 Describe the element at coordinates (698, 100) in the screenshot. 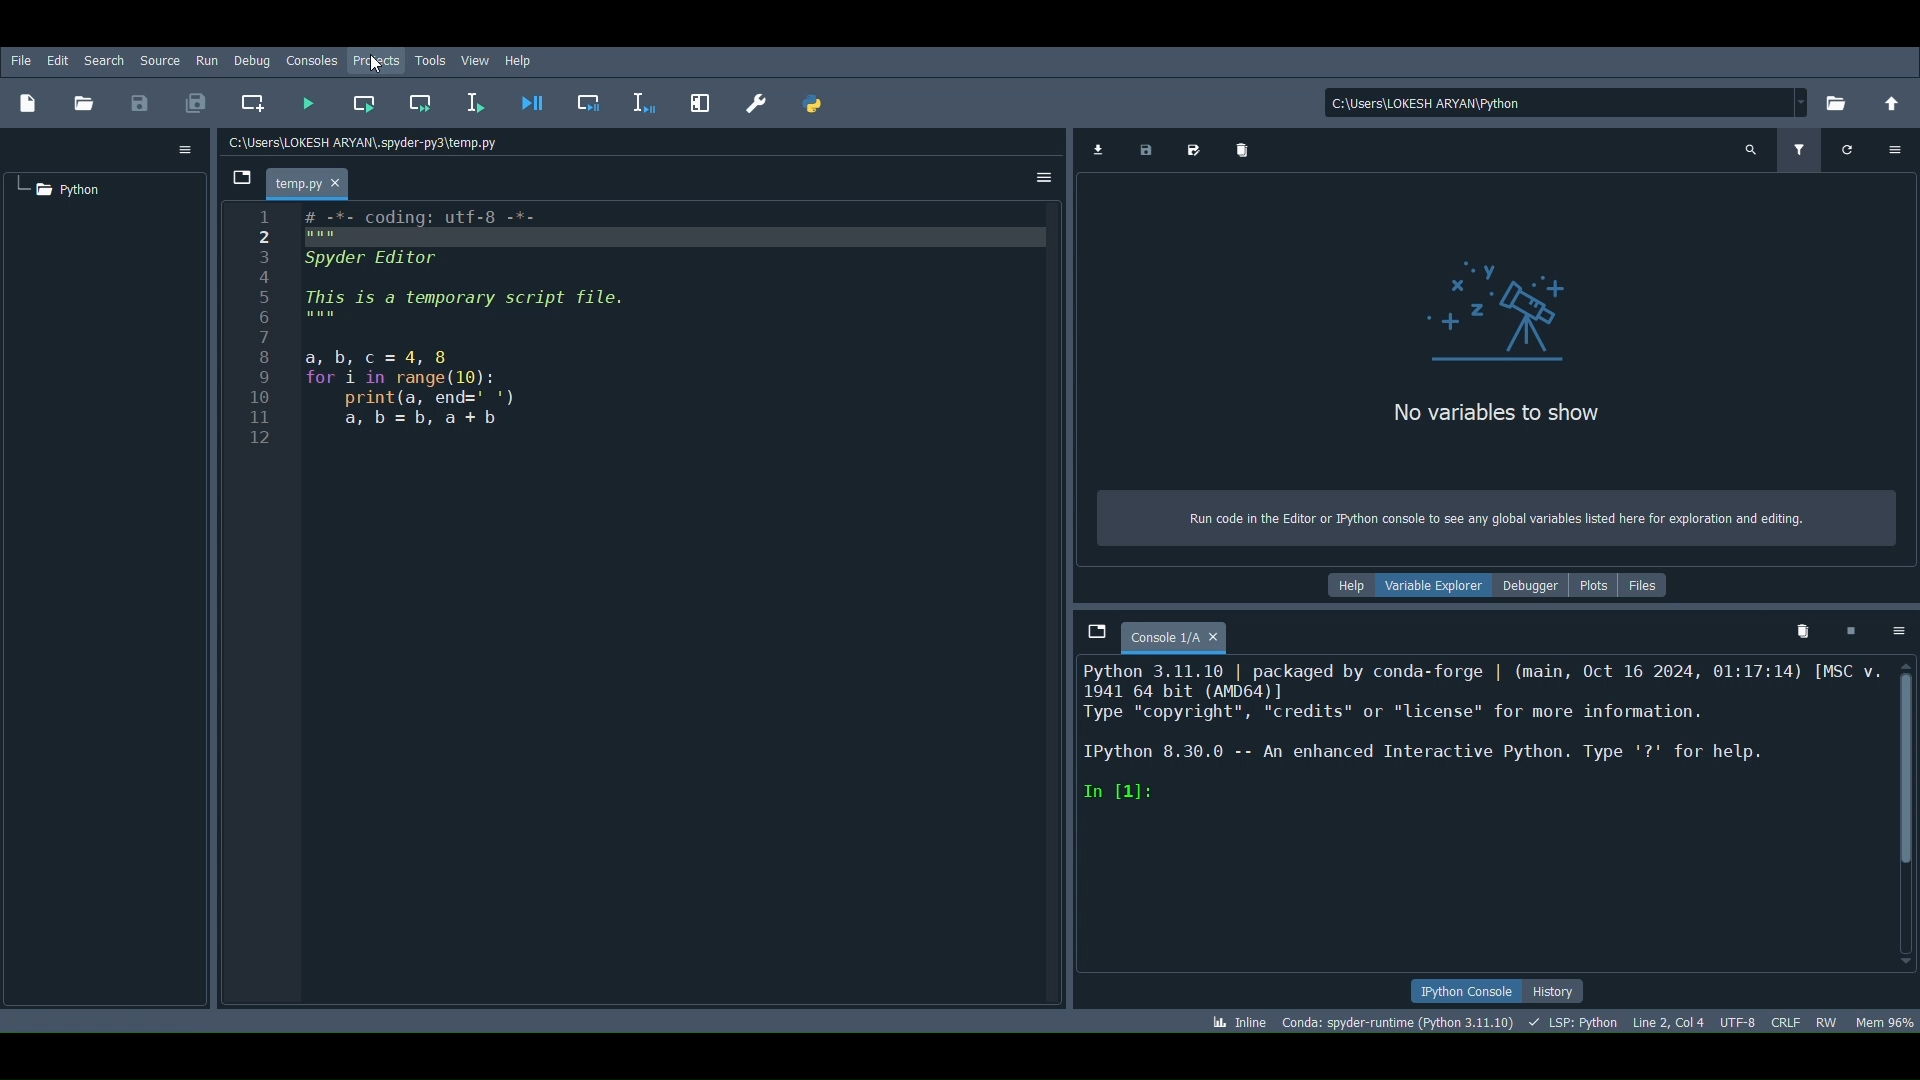

I see `Maximize current pane (Ctrl + Alt + Shift + M)` at that location.